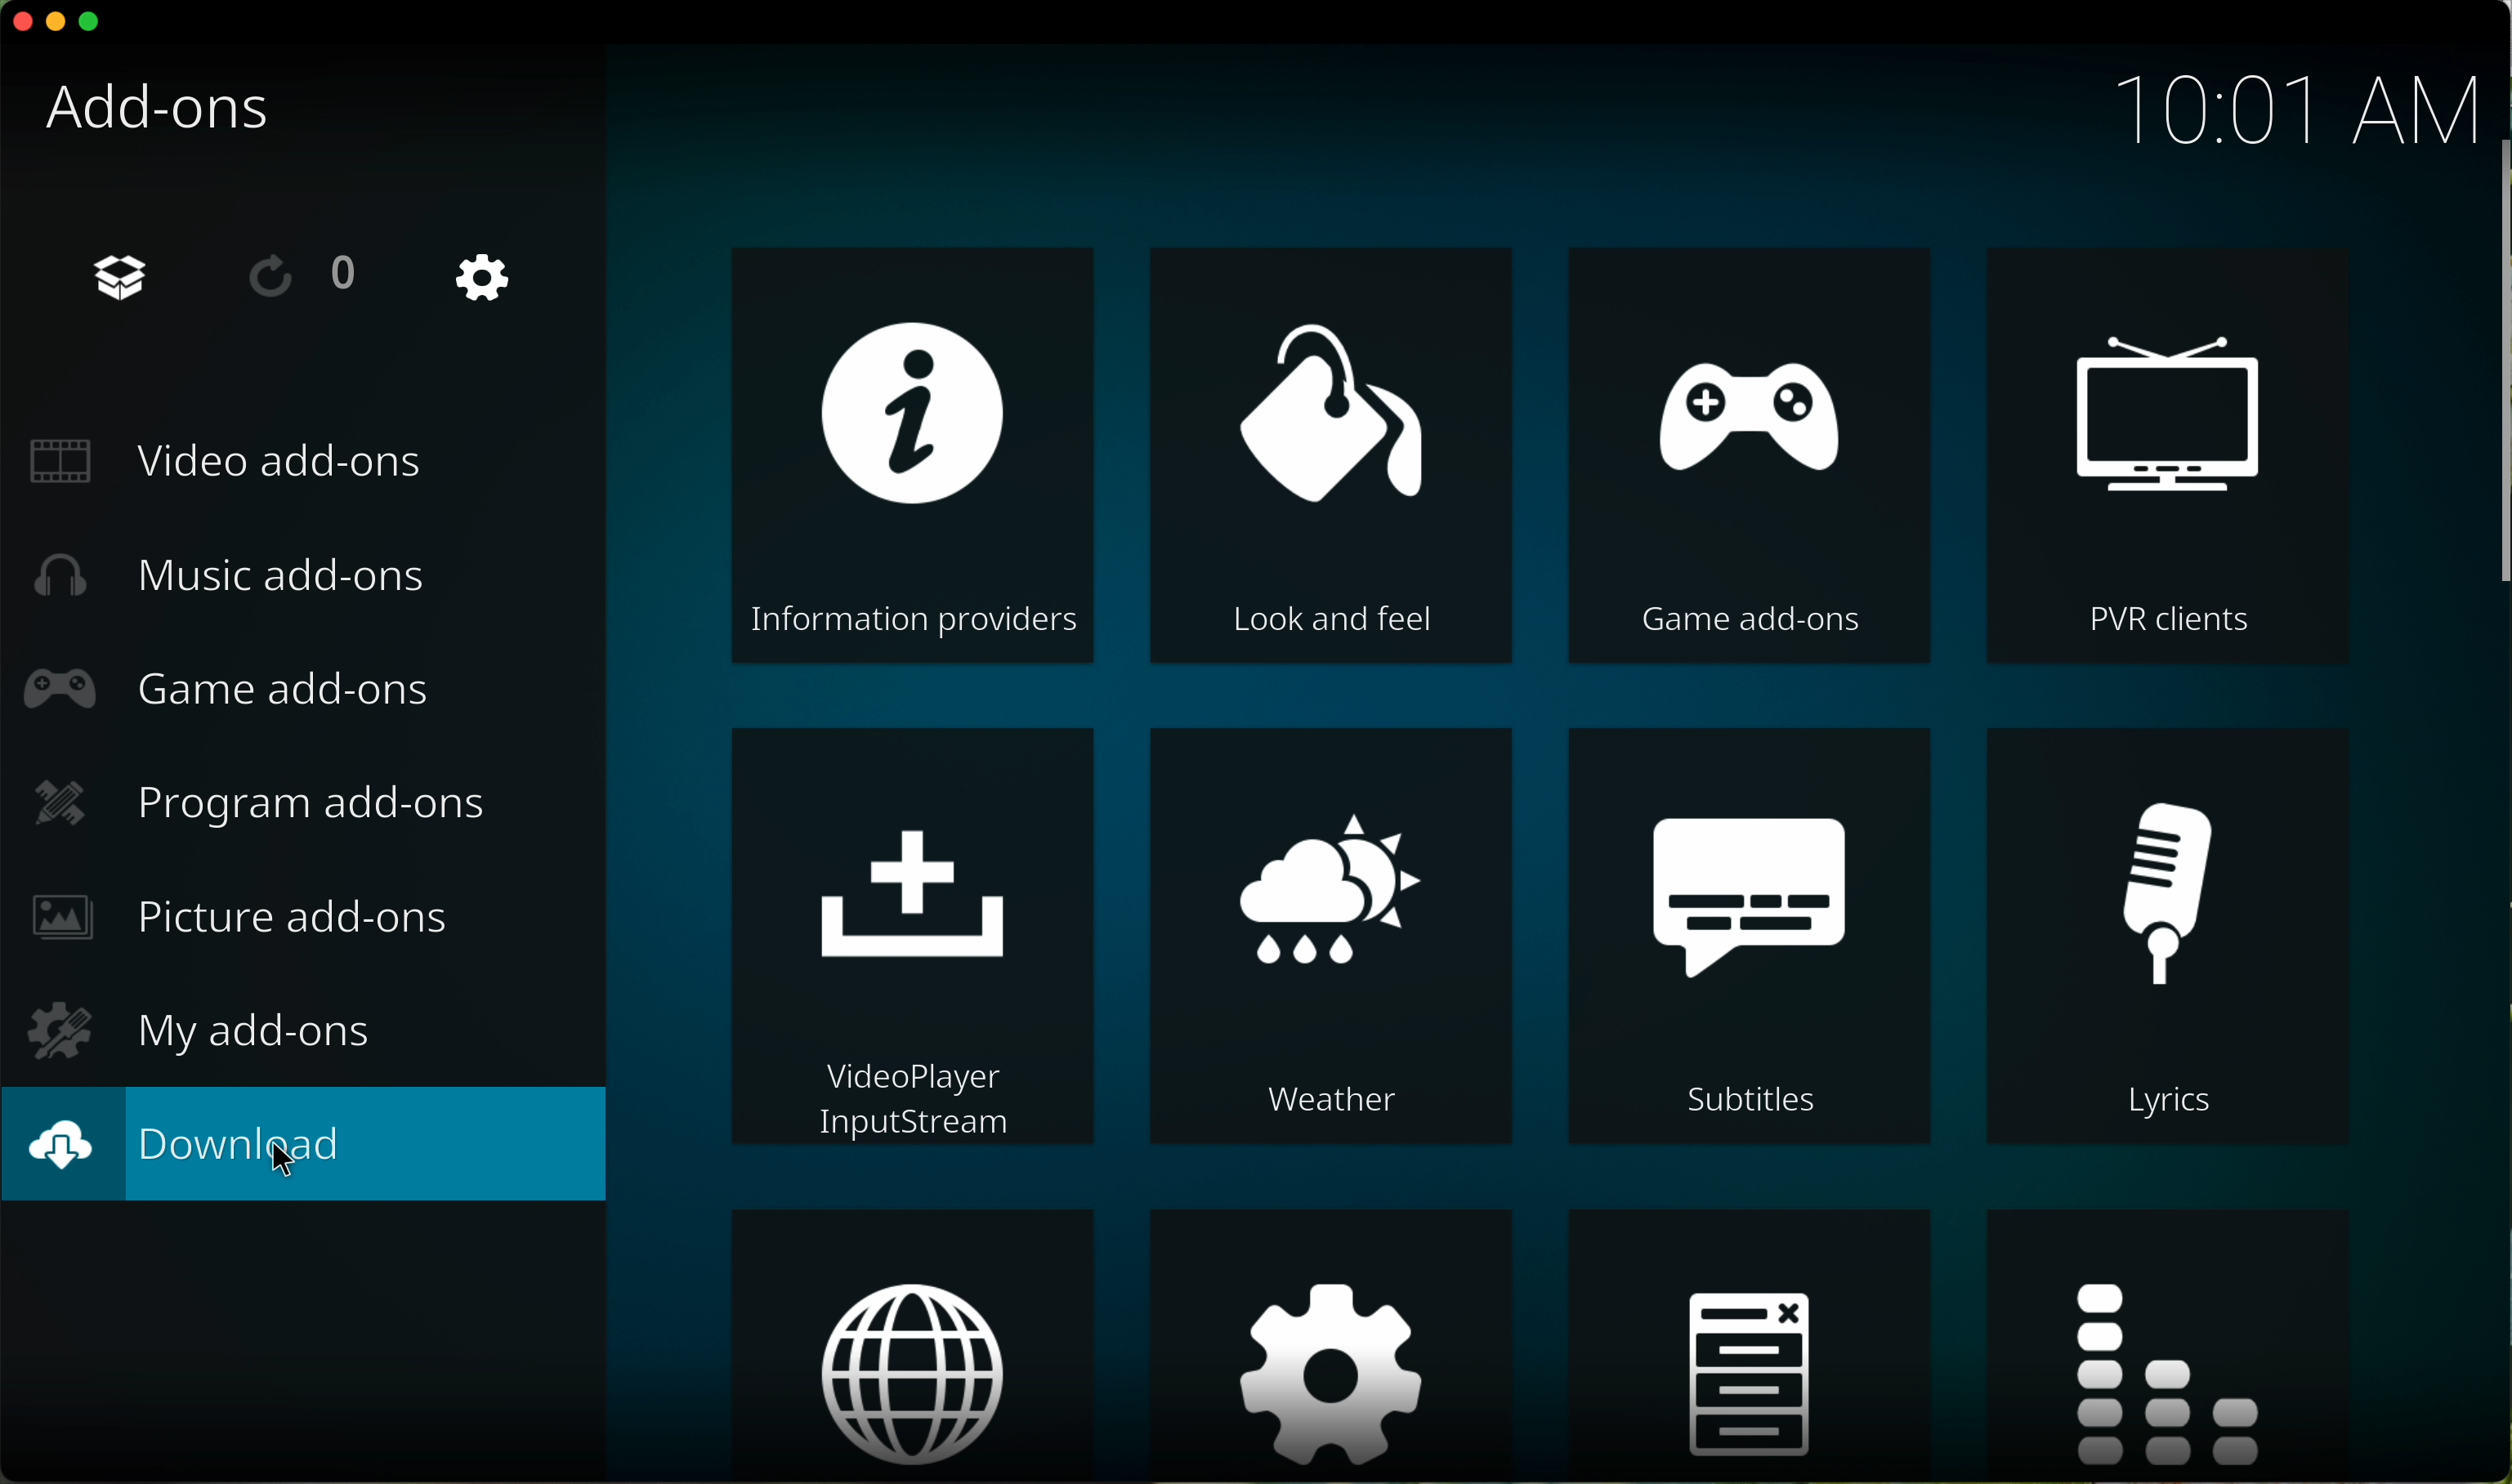 This screenshot has width=2512, height=1484. What do you see at coordinates (56, 28) in the screenshot?
I see `minimize` at bounding box center [56, 28].